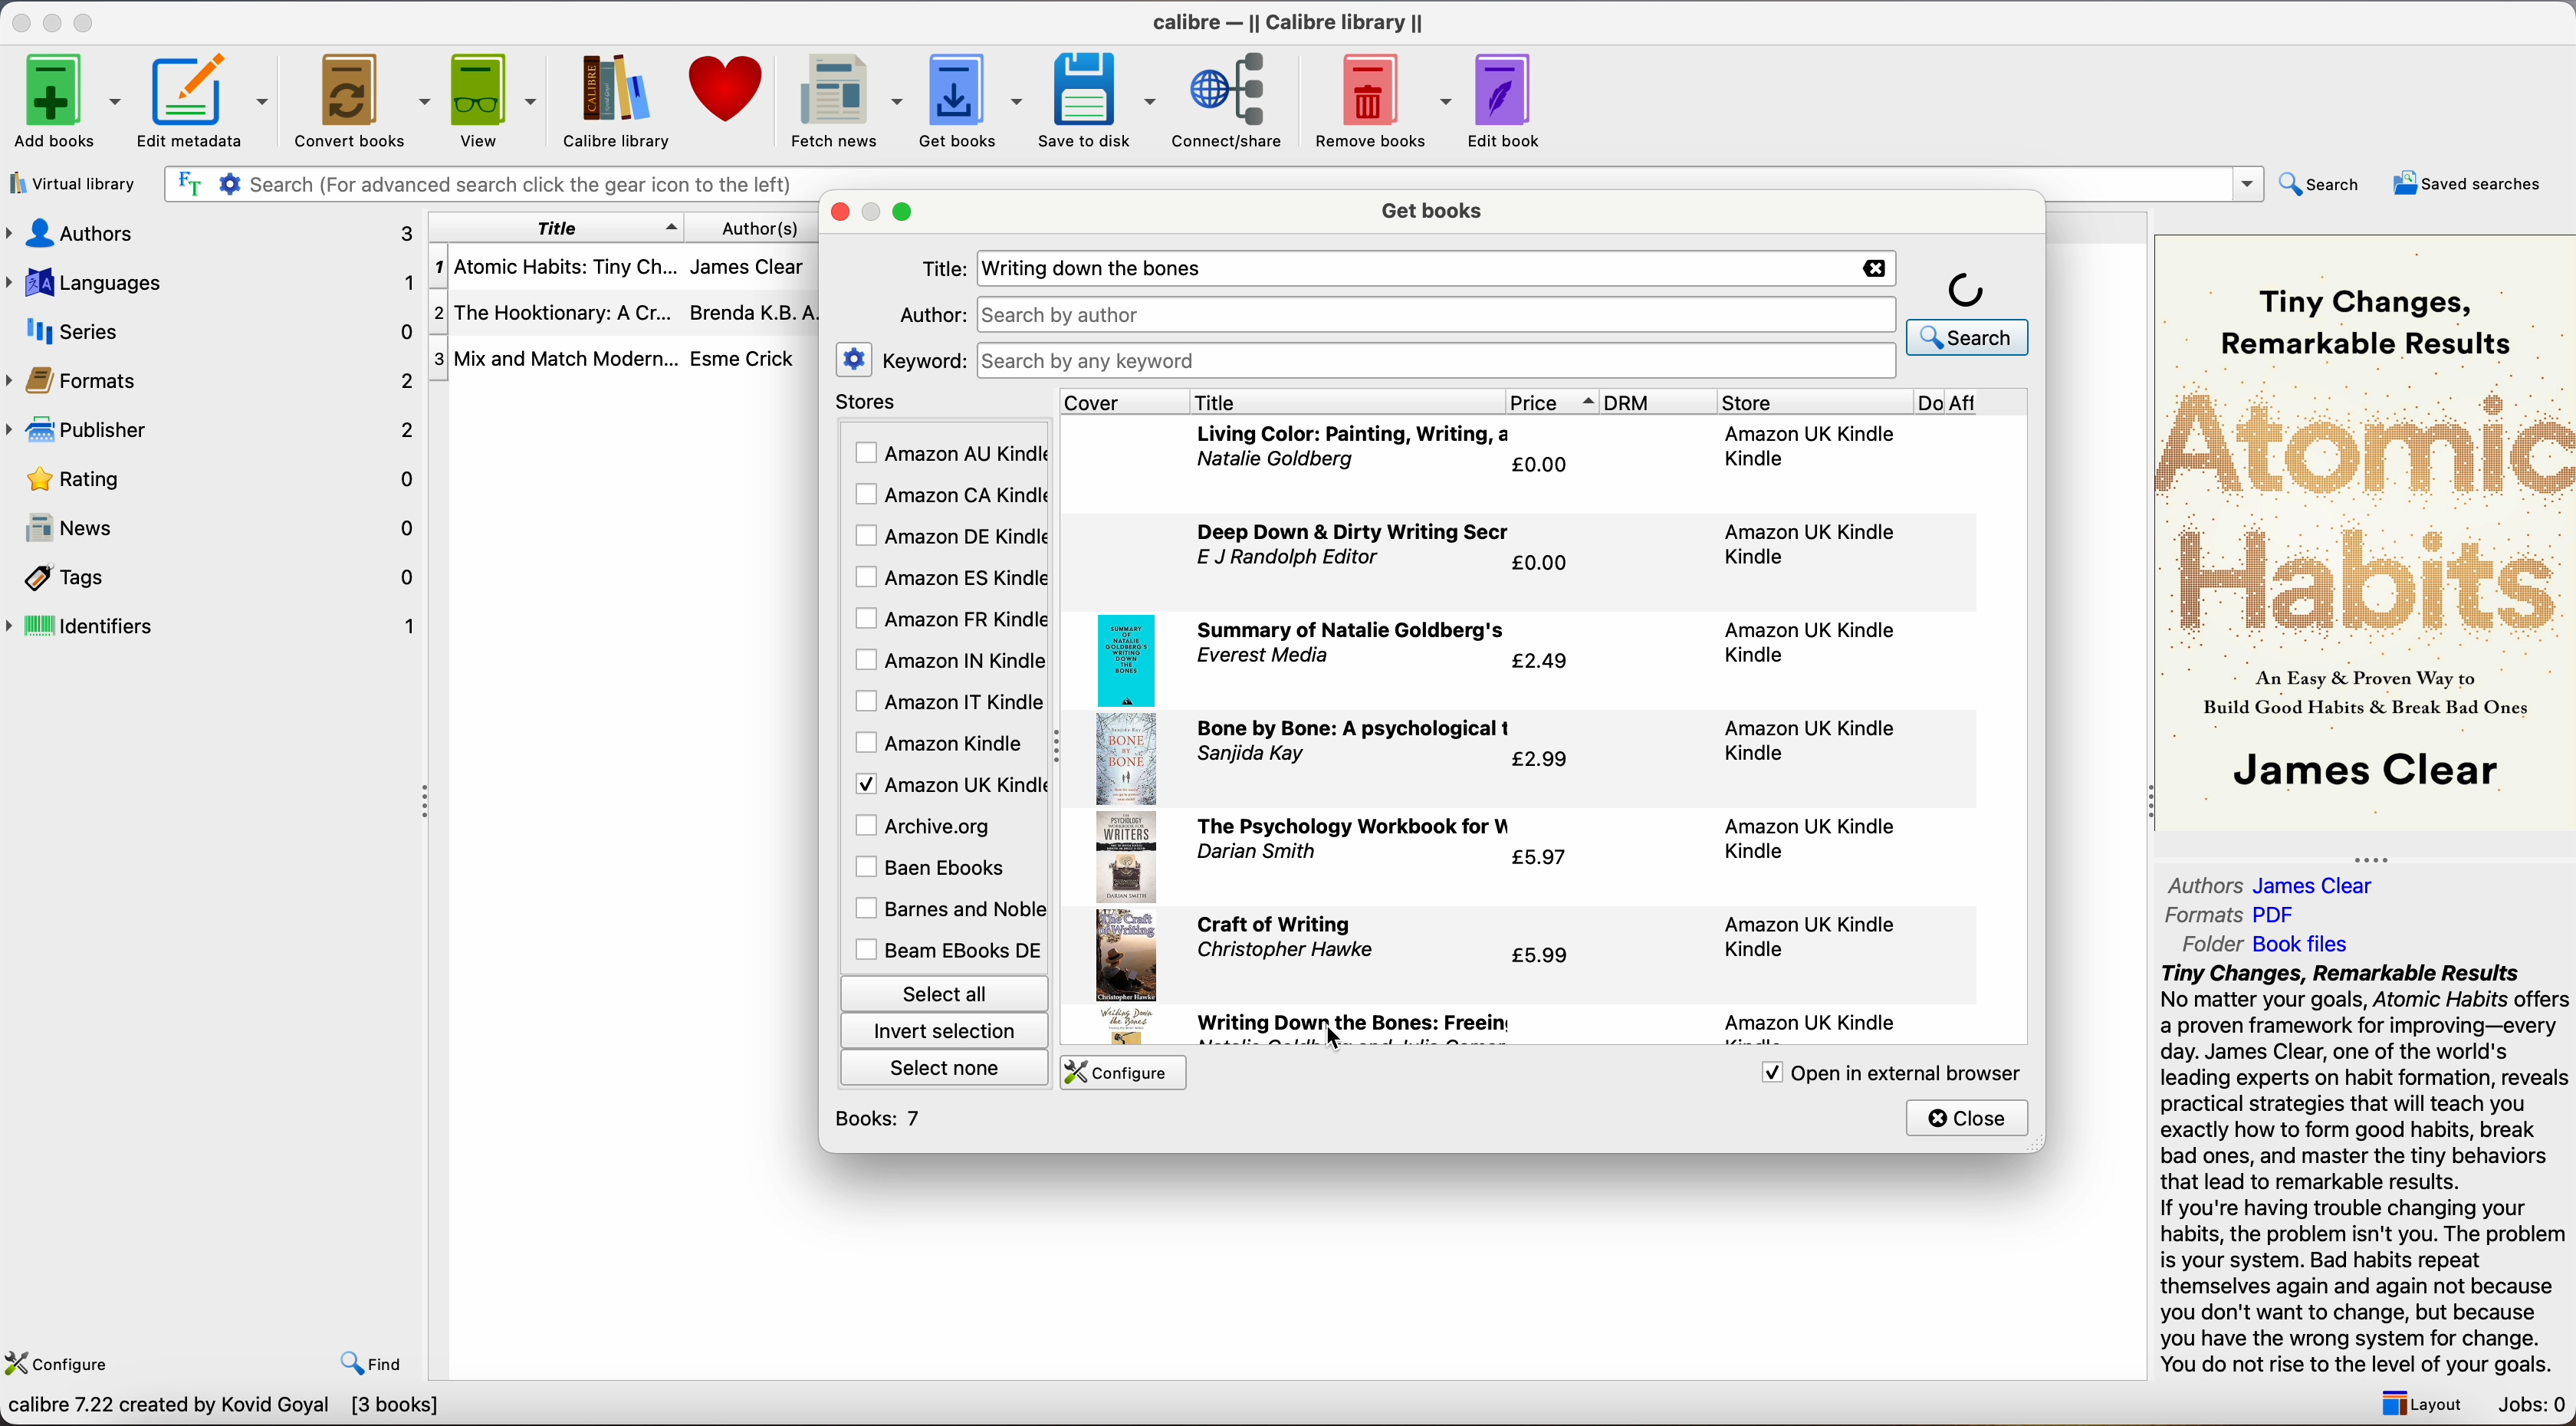 The image size is (2576, 1426). What do you see at coordinates (365, 104) in the screenshot?
I see `convert books` at bounding box center [365, 104].